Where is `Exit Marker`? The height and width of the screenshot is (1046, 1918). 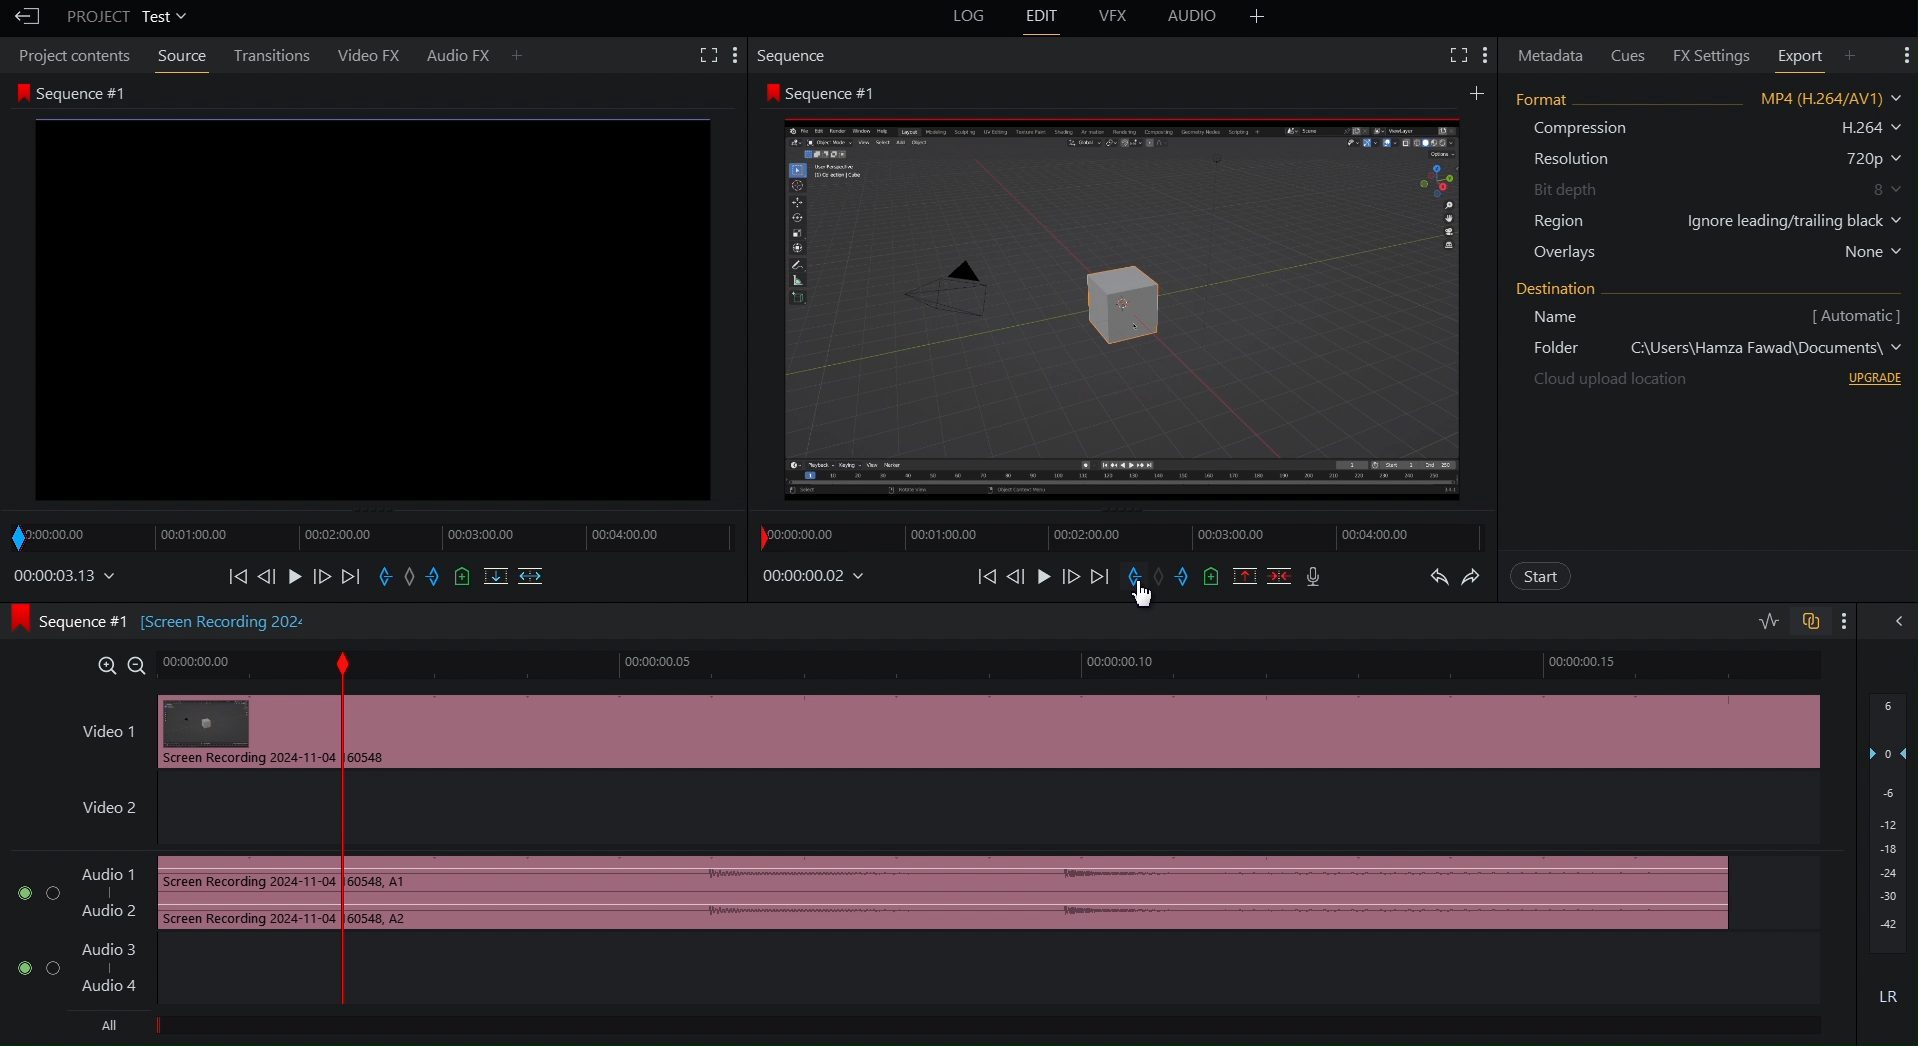 Exit Marker is located at coordinates (1188, 577).